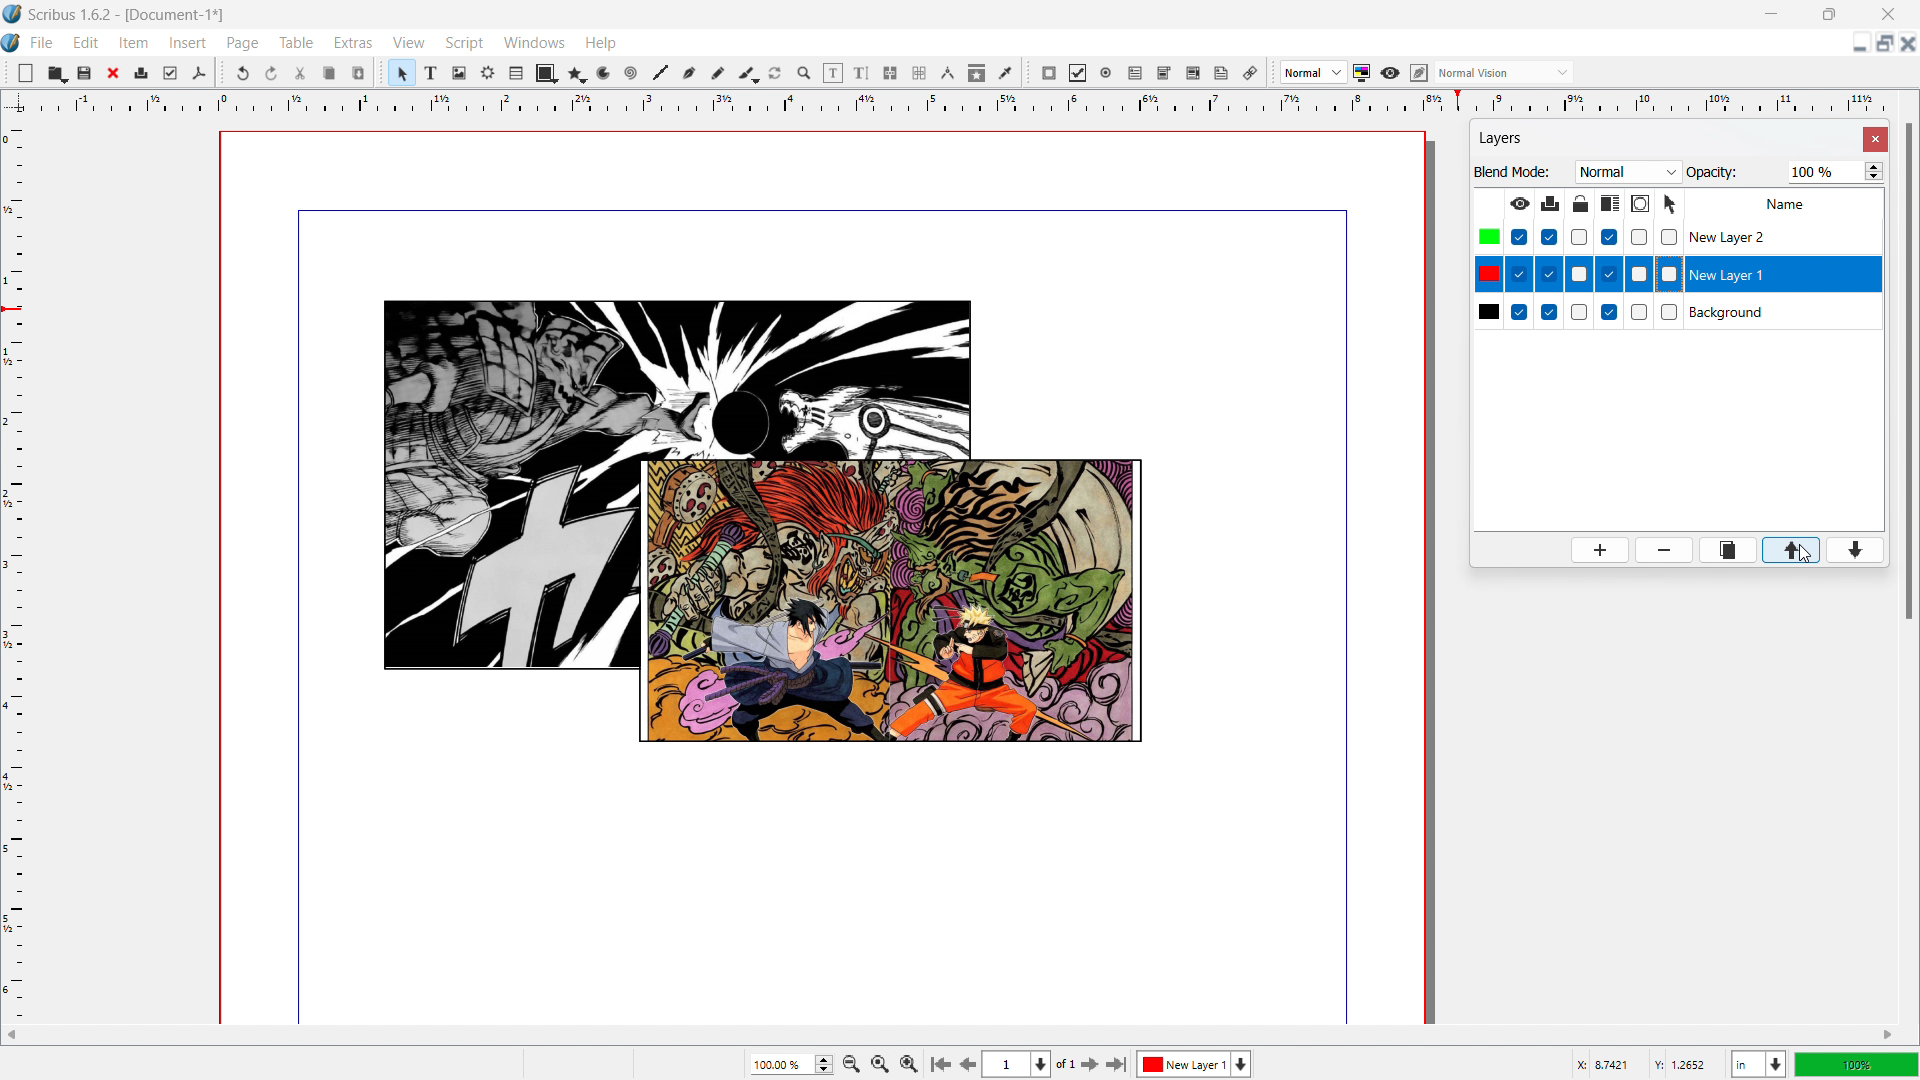 This screenshot has height=1080, width=1920. What do you see at coordinates (790, 1064) in the screenshot?
I see `current zoom level` at bounding box center [790, 1064].